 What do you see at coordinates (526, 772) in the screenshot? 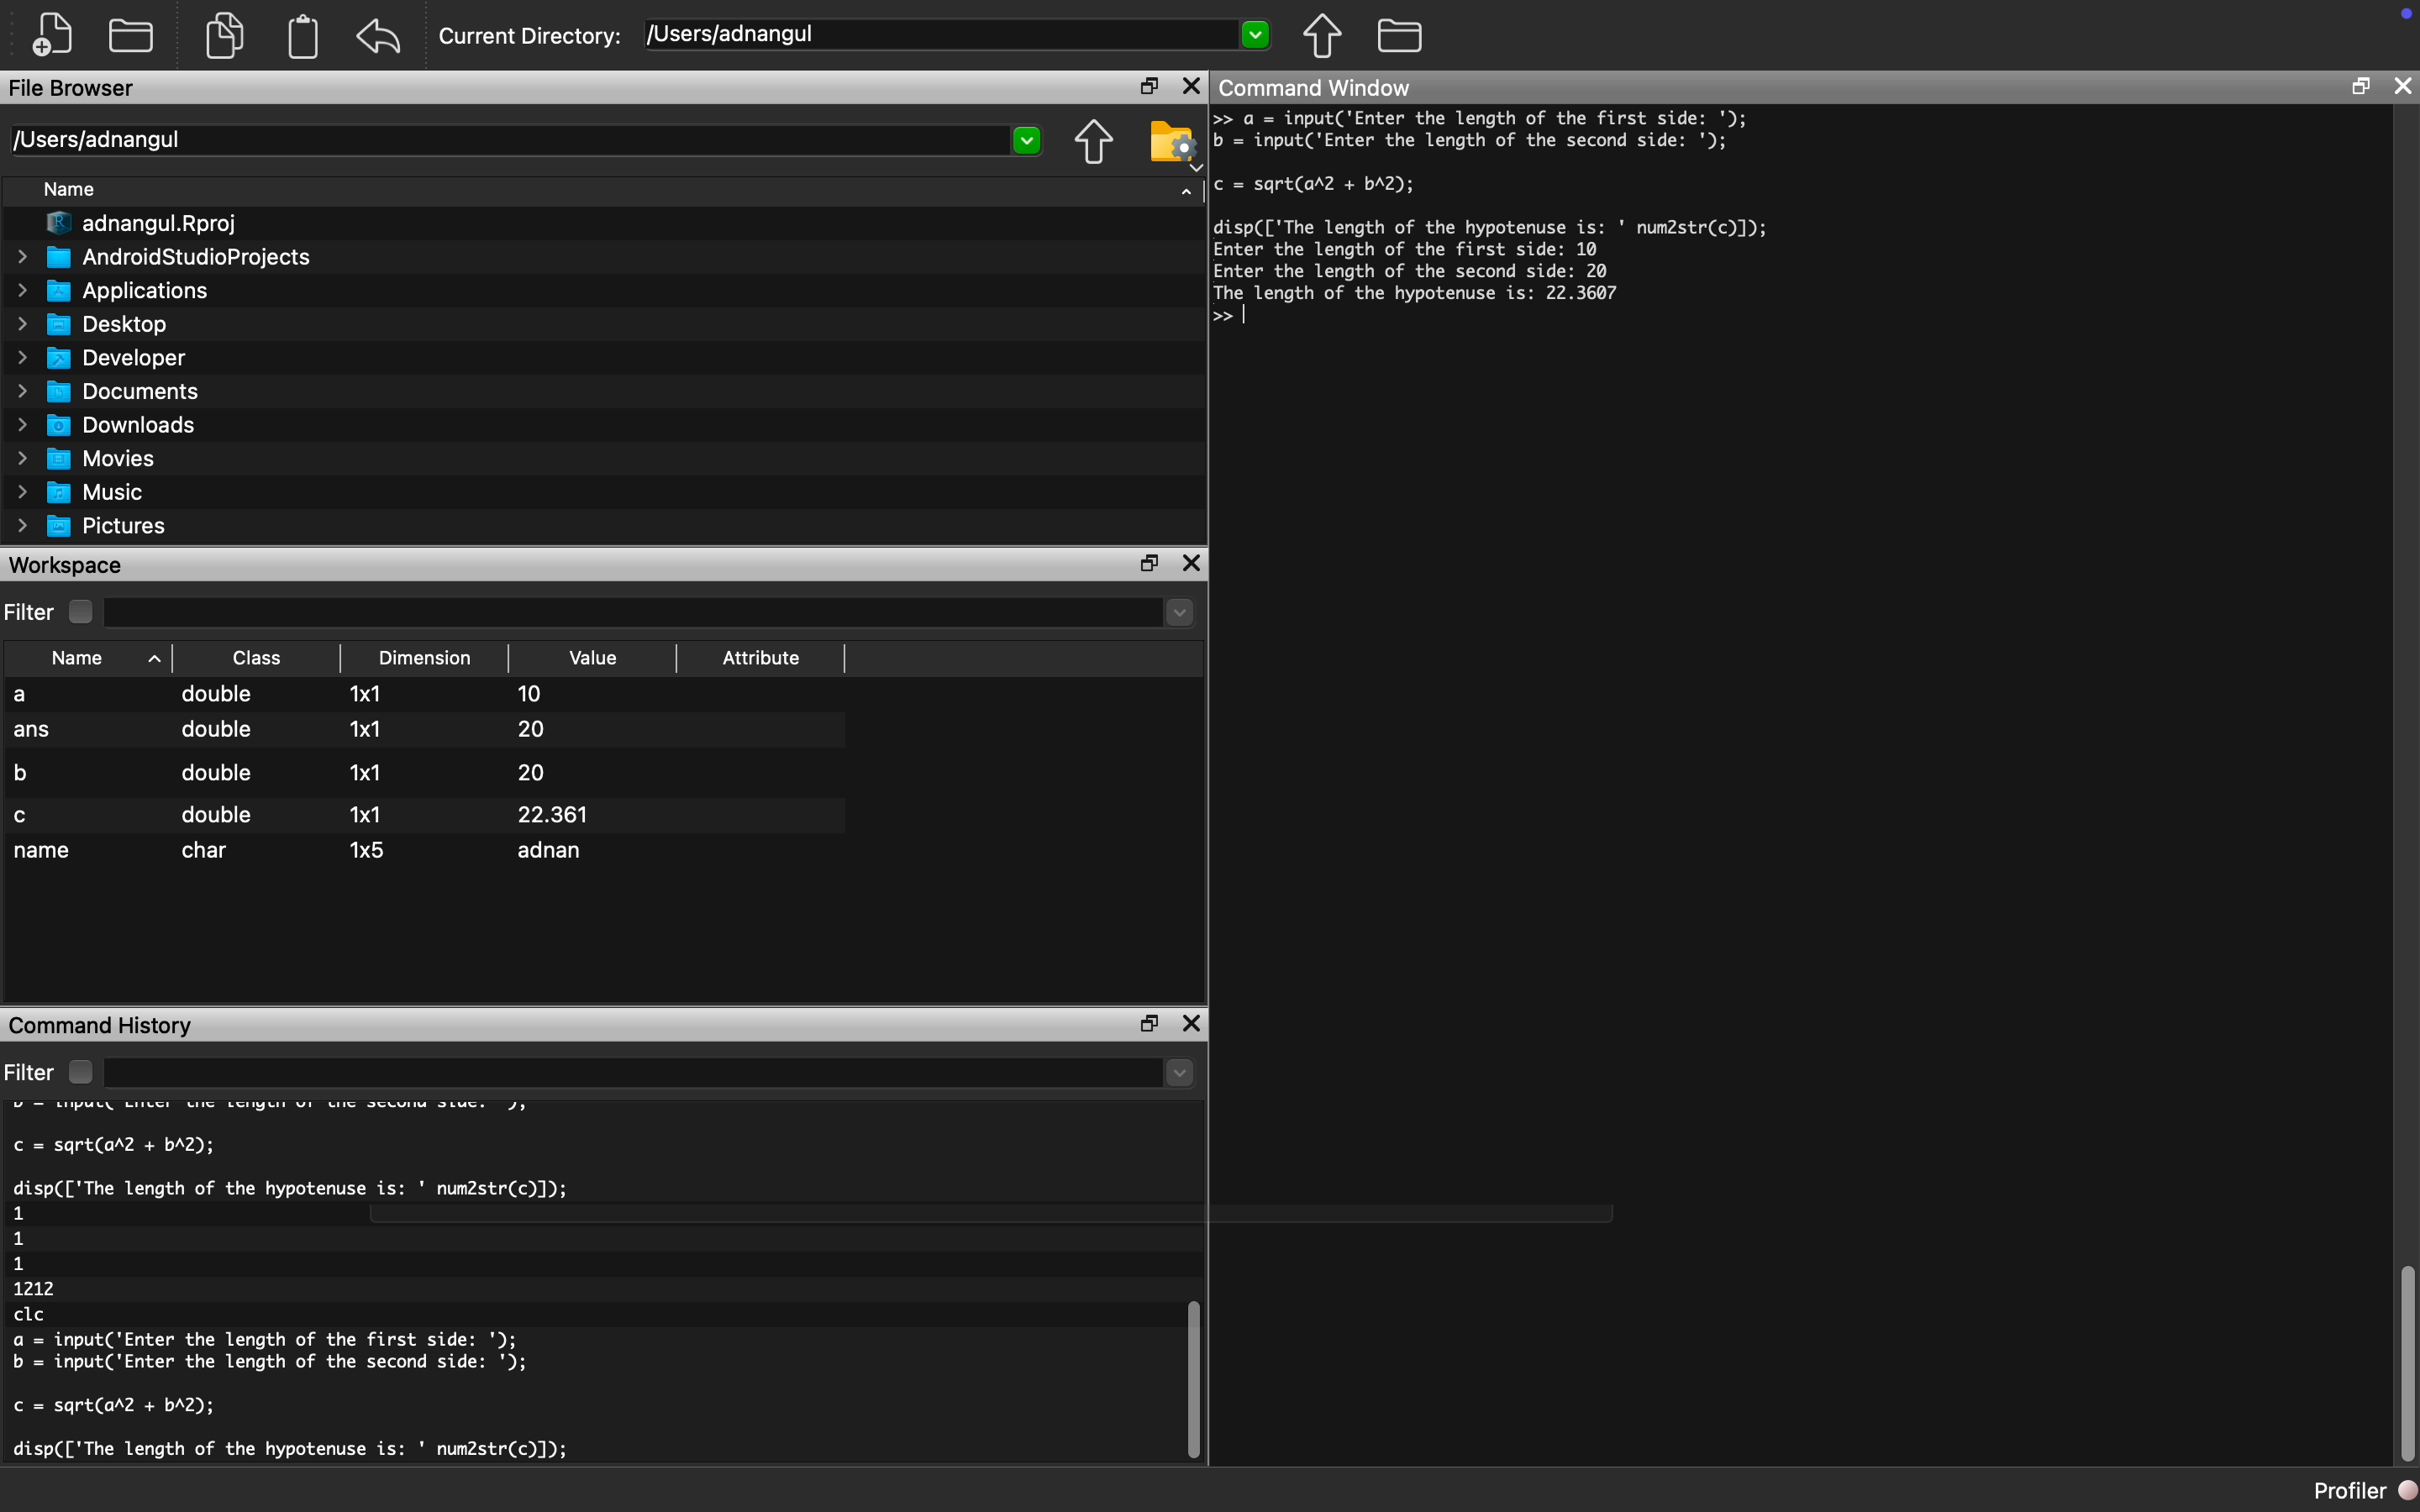
I see `20` at bounding box center [526, 772].